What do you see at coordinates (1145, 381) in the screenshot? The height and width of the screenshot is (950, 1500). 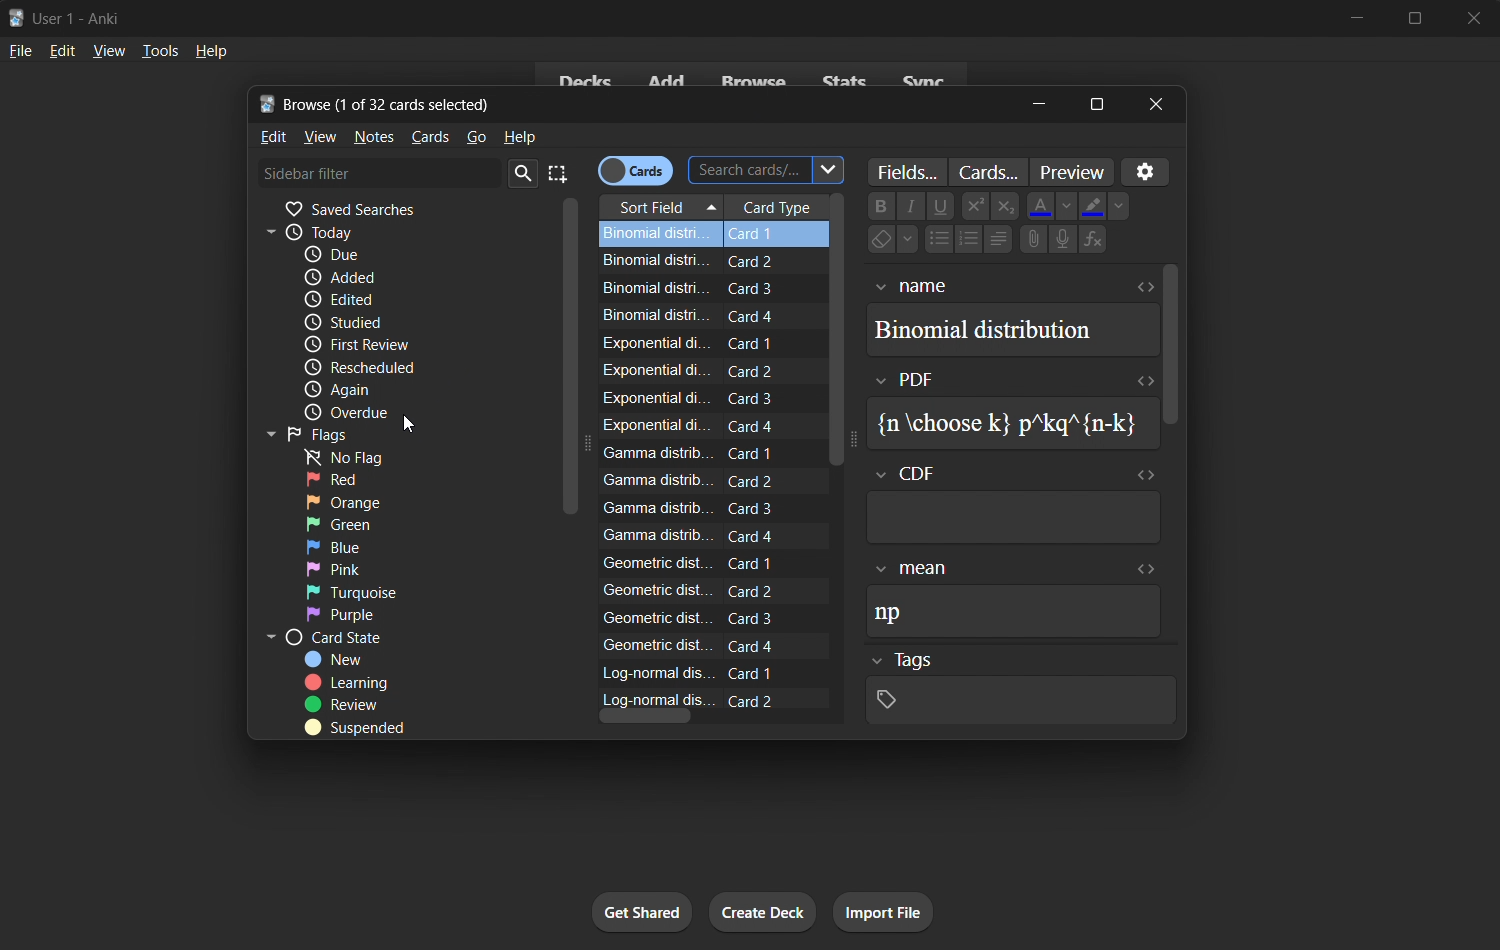 I see `expand` at bounding box center [1145, 381].